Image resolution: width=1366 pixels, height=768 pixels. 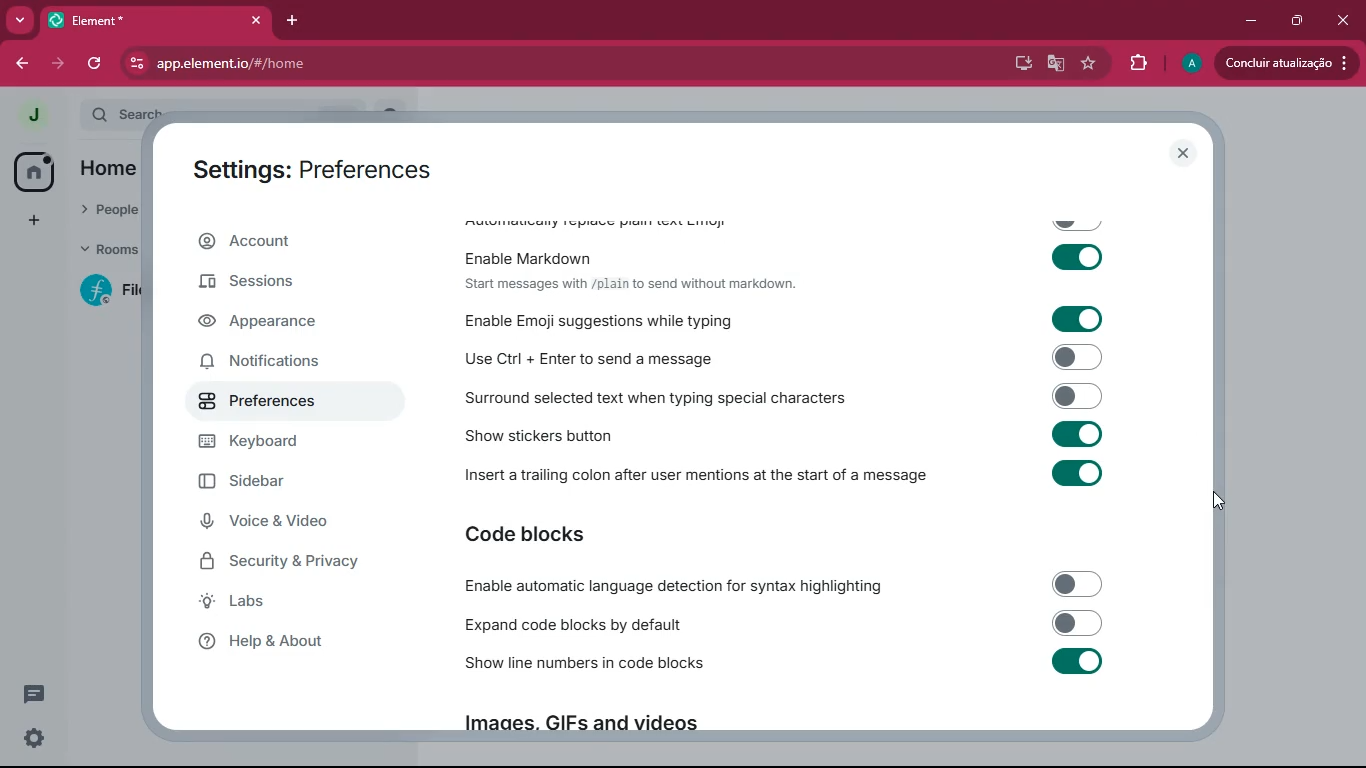 I want to click on rooms, so click(x=109, y=247).